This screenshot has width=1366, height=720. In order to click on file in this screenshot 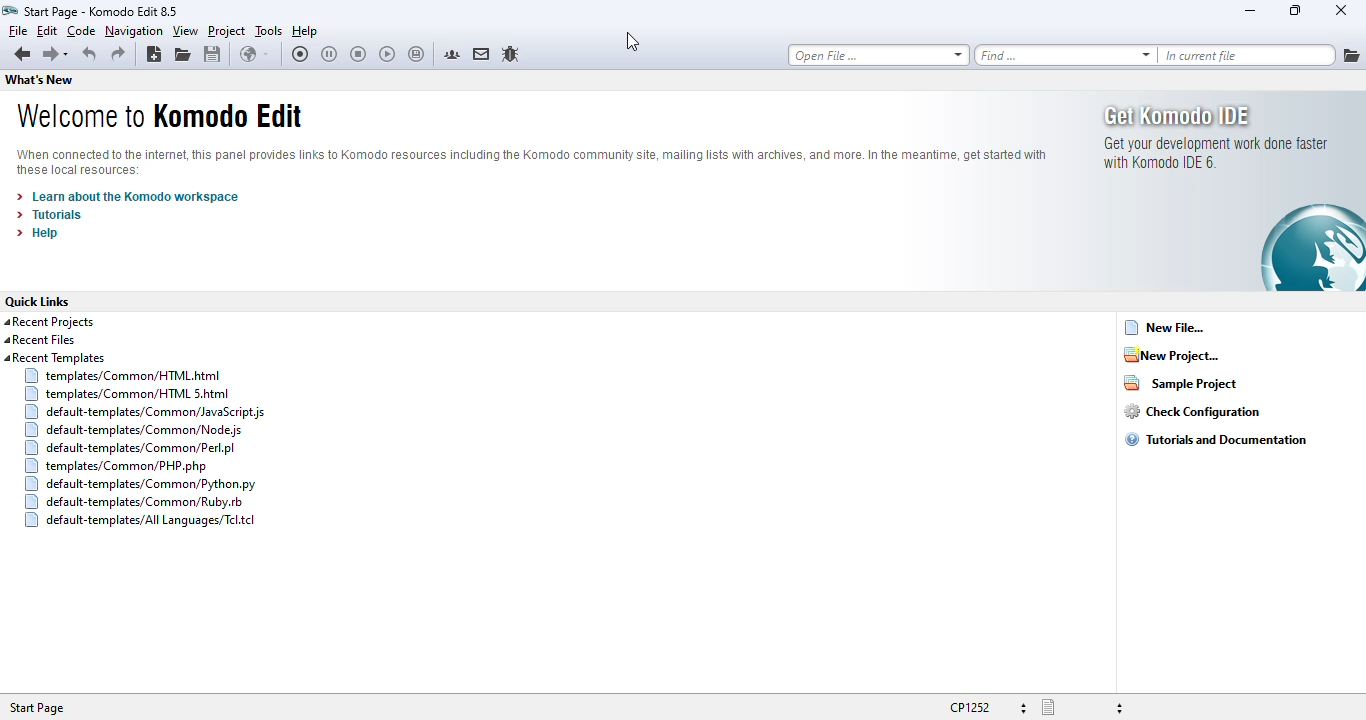, I will do `click(18, 30)`.